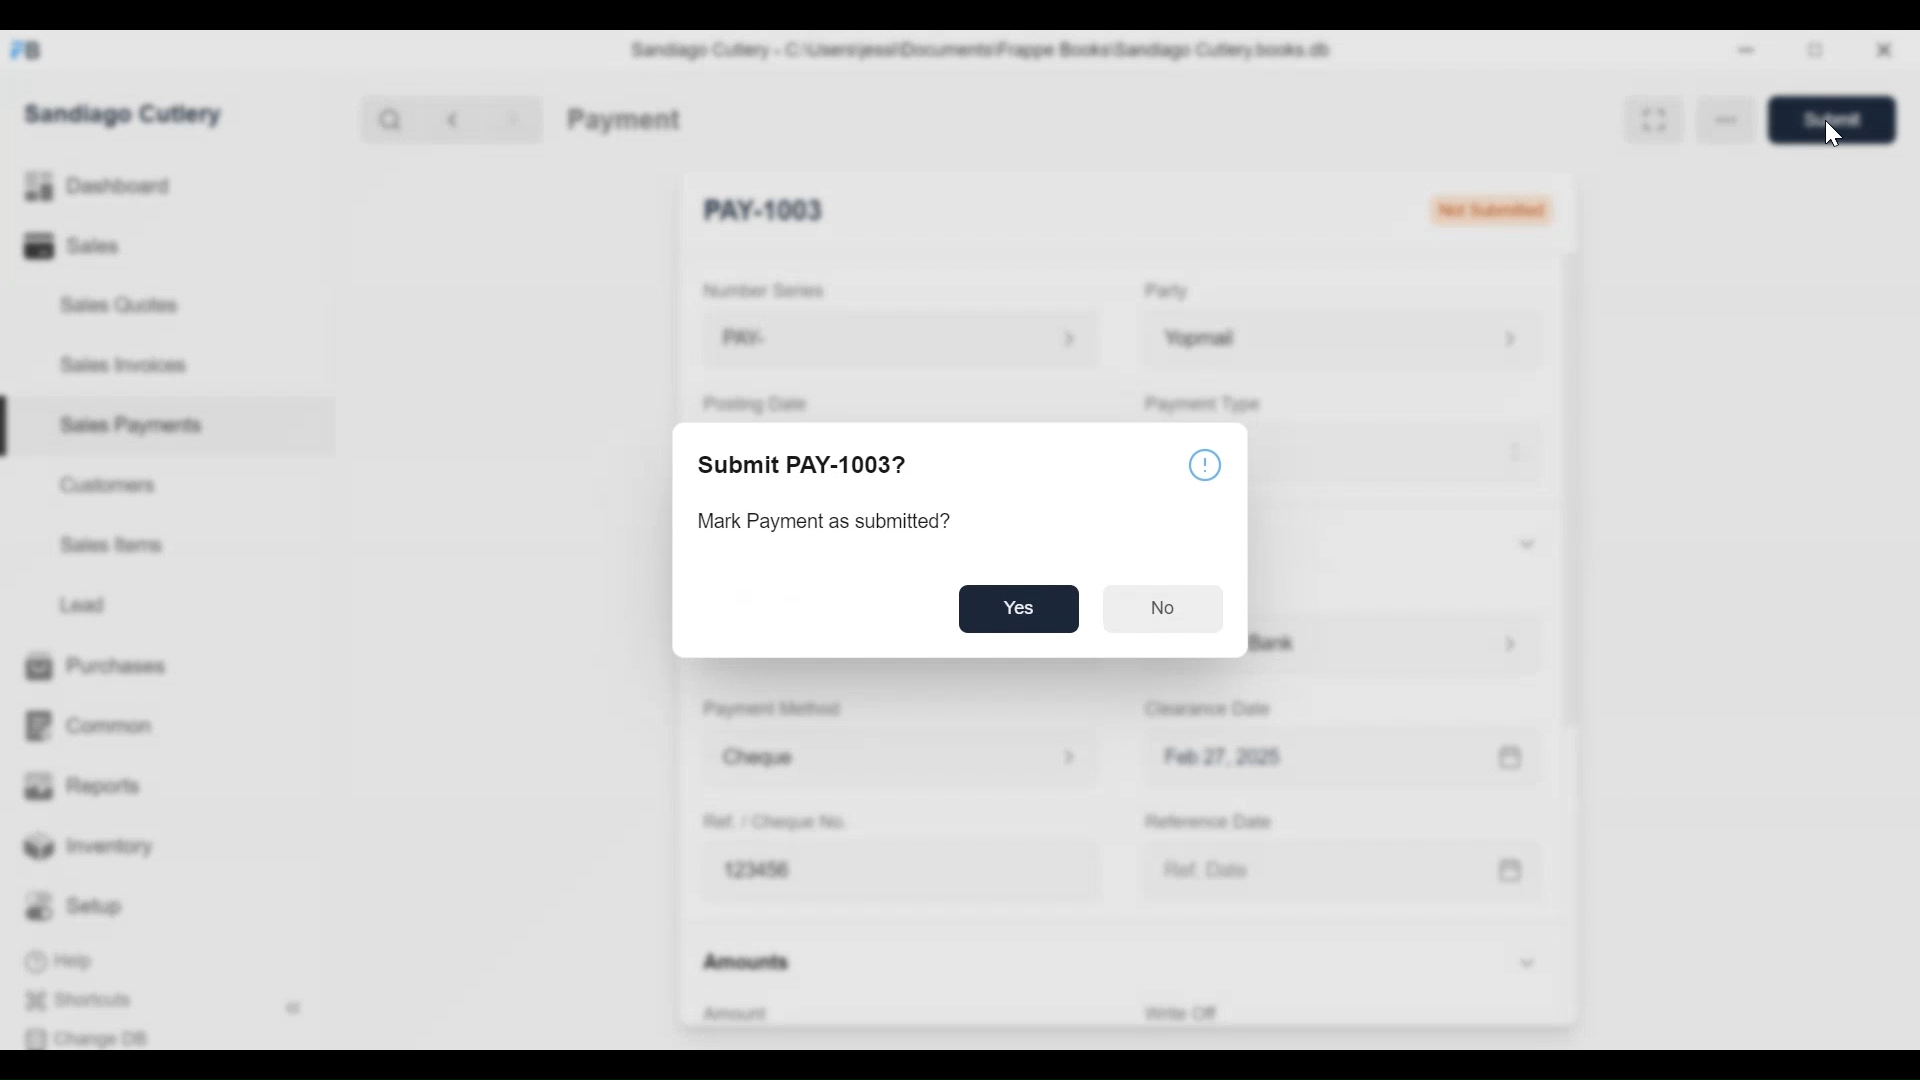 The width and height of the screenshot is (1920, 1080). I want to click on Submit PAY-1003, so click(805, 465).